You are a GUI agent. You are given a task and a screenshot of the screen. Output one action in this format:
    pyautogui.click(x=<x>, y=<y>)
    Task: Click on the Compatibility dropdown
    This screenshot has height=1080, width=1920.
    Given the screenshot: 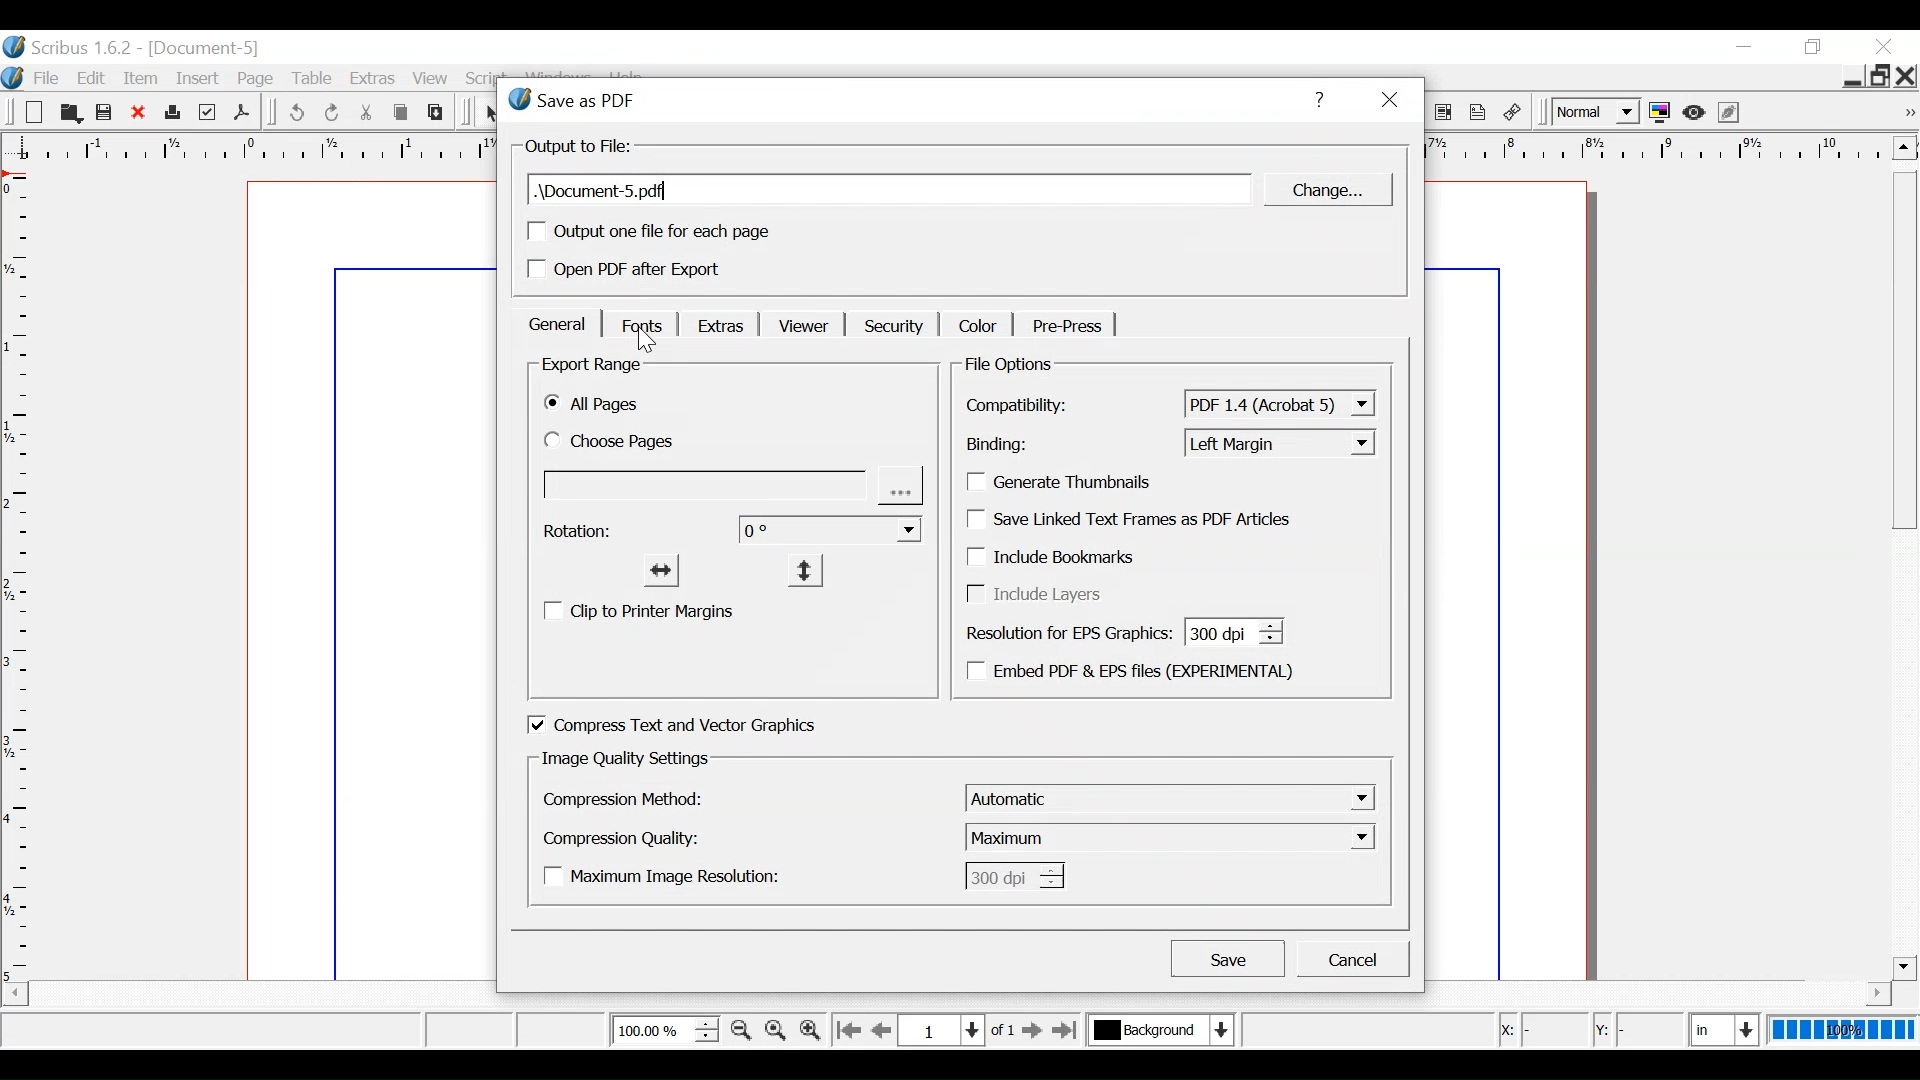 What is the action you would take?
    pyautogui.click(x=1280, y=404)
    